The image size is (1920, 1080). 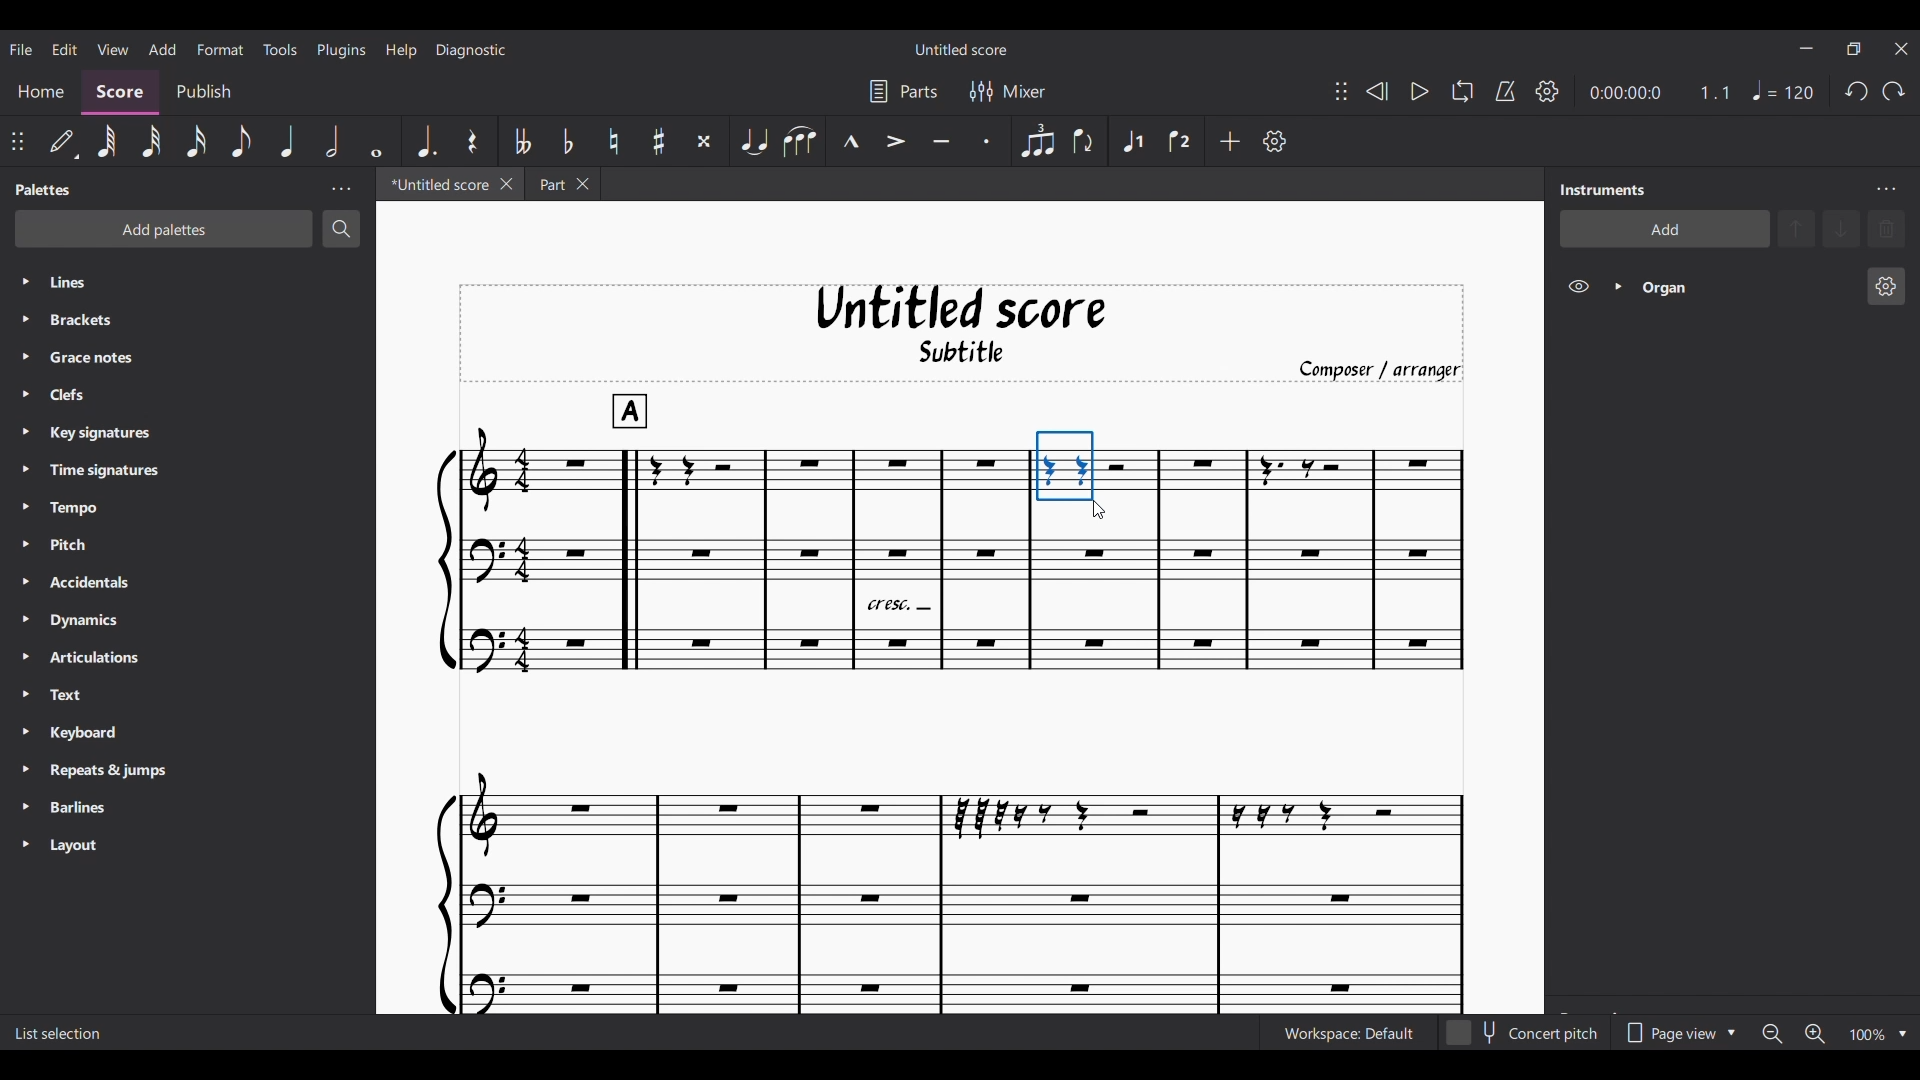 What do you see at coordinates (331, 140) in the screenshot?
I see `Half note` at bounding box center [331, 140].